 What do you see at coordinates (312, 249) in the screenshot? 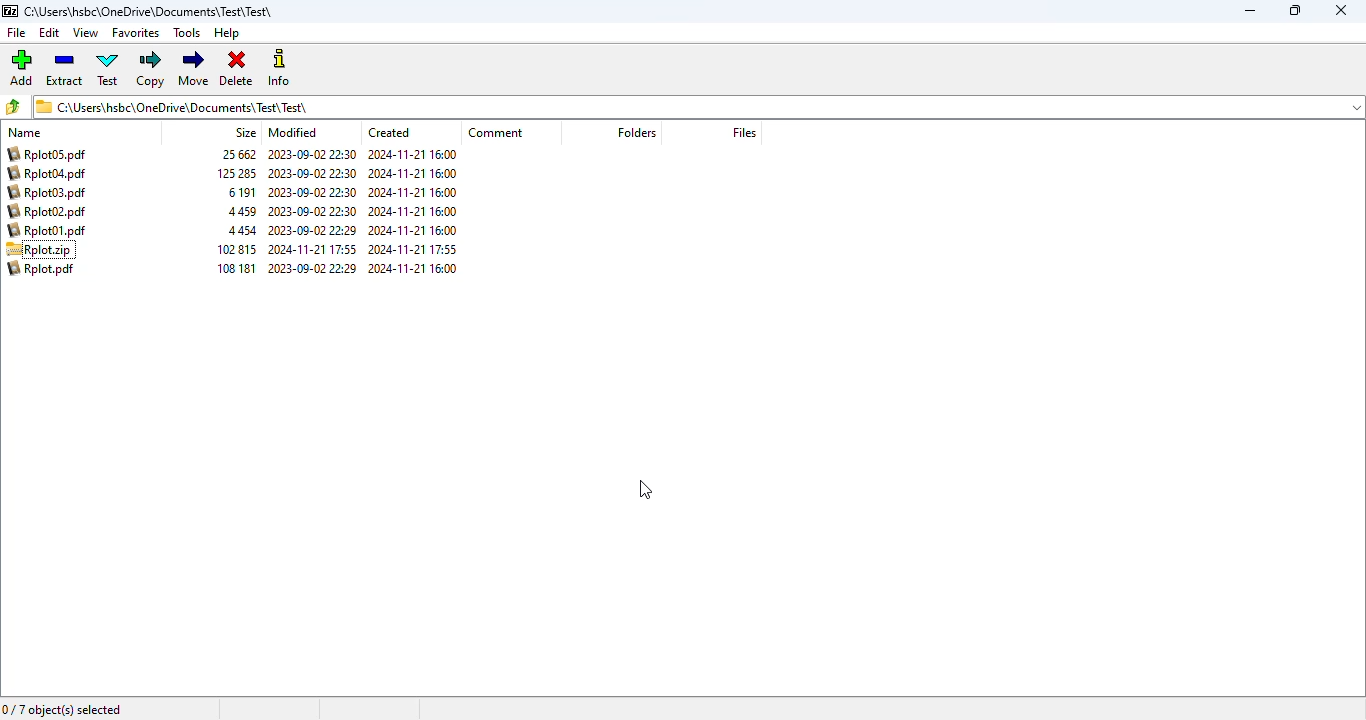
I see `2024-11-21 17:55` at bounding box center [312, 249].